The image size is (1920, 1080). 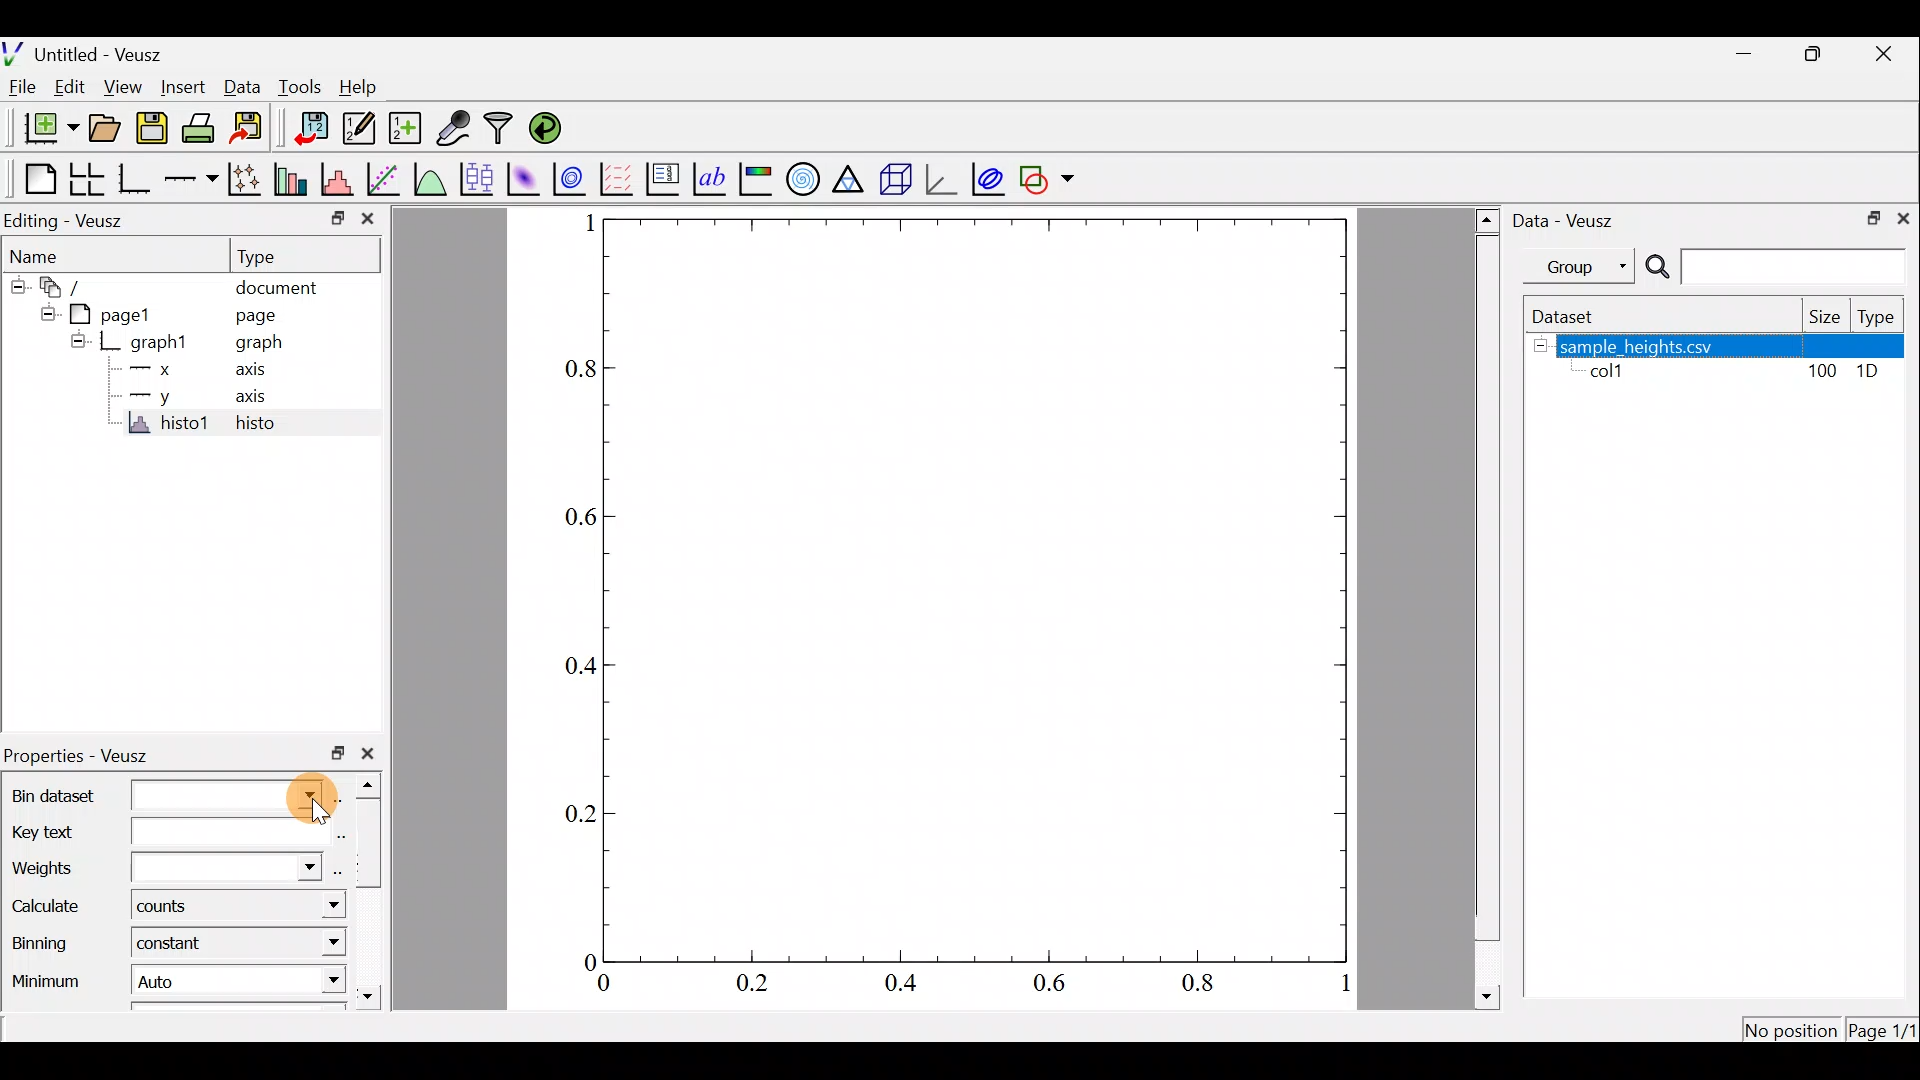 I want to click on restore down, so click(x=1871, y=219).